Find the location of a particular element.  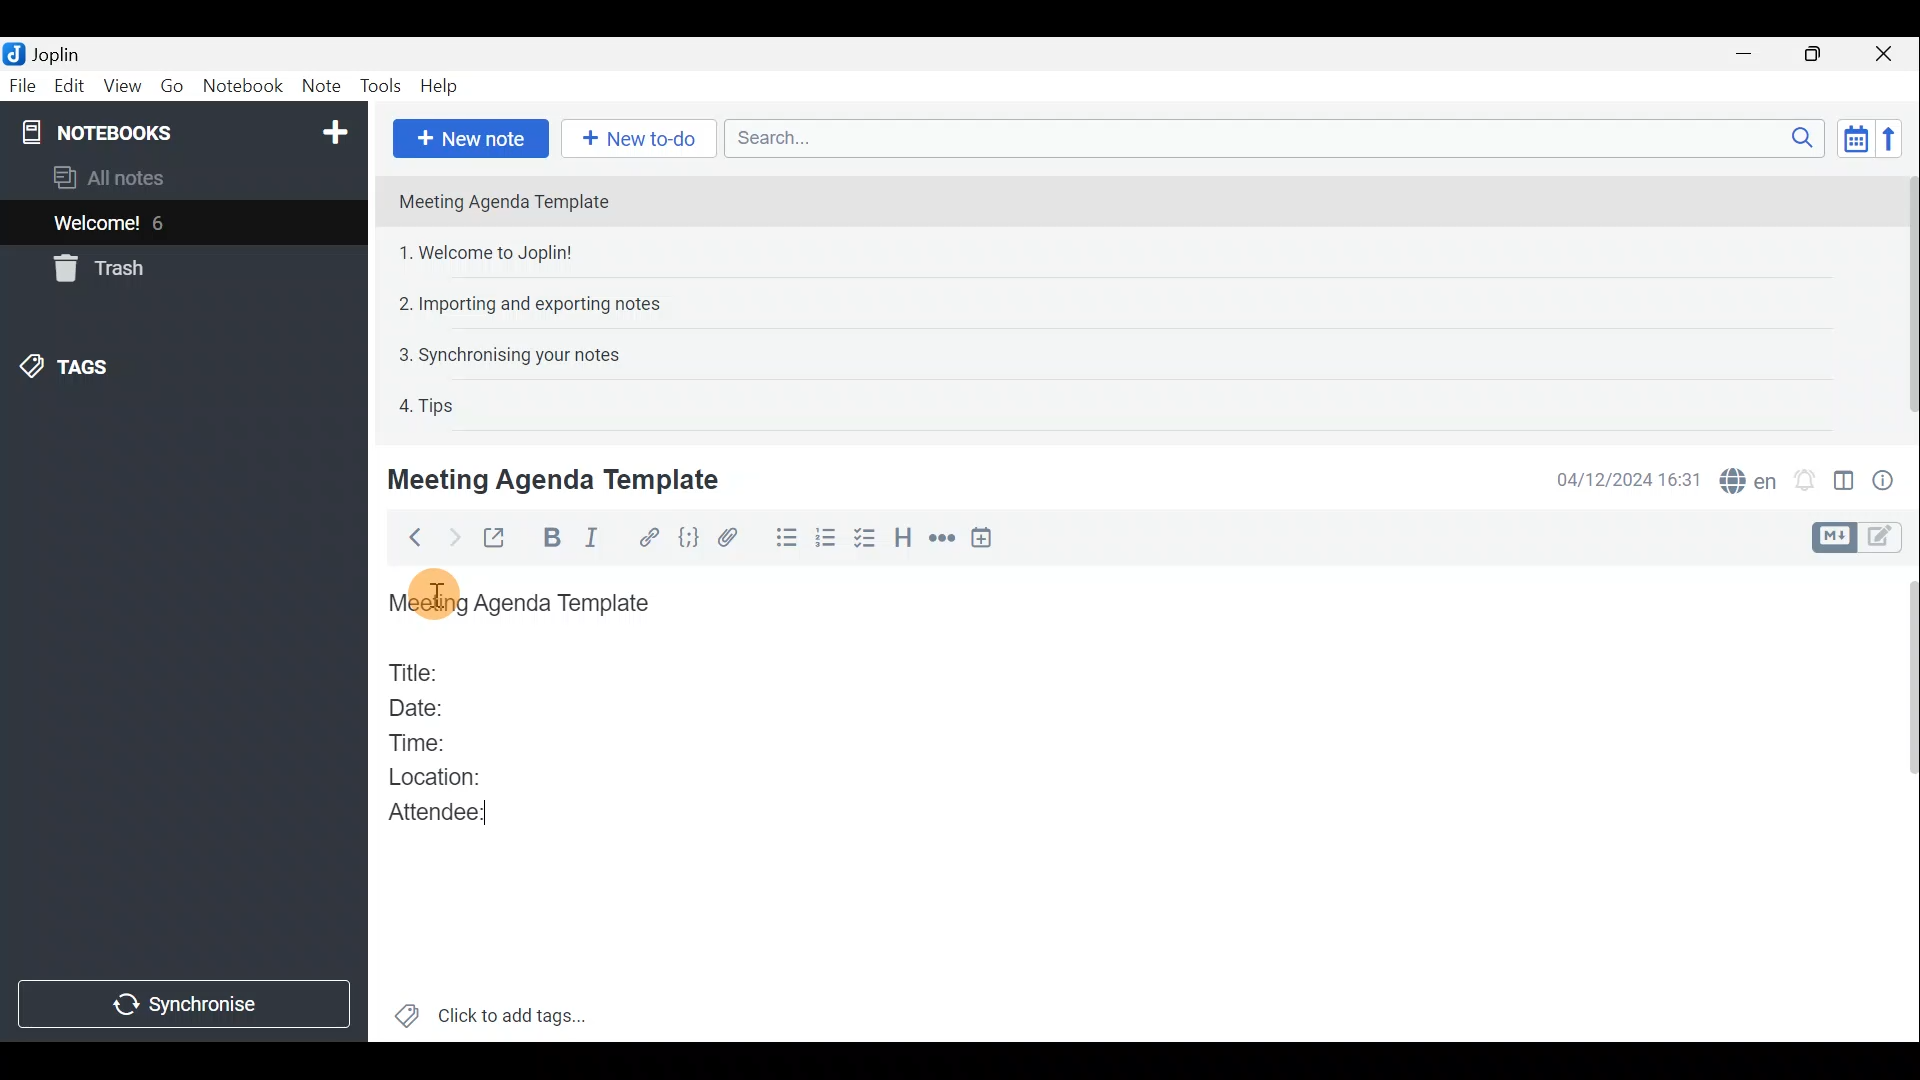

Maximise is located at coordinates (1814, 56).